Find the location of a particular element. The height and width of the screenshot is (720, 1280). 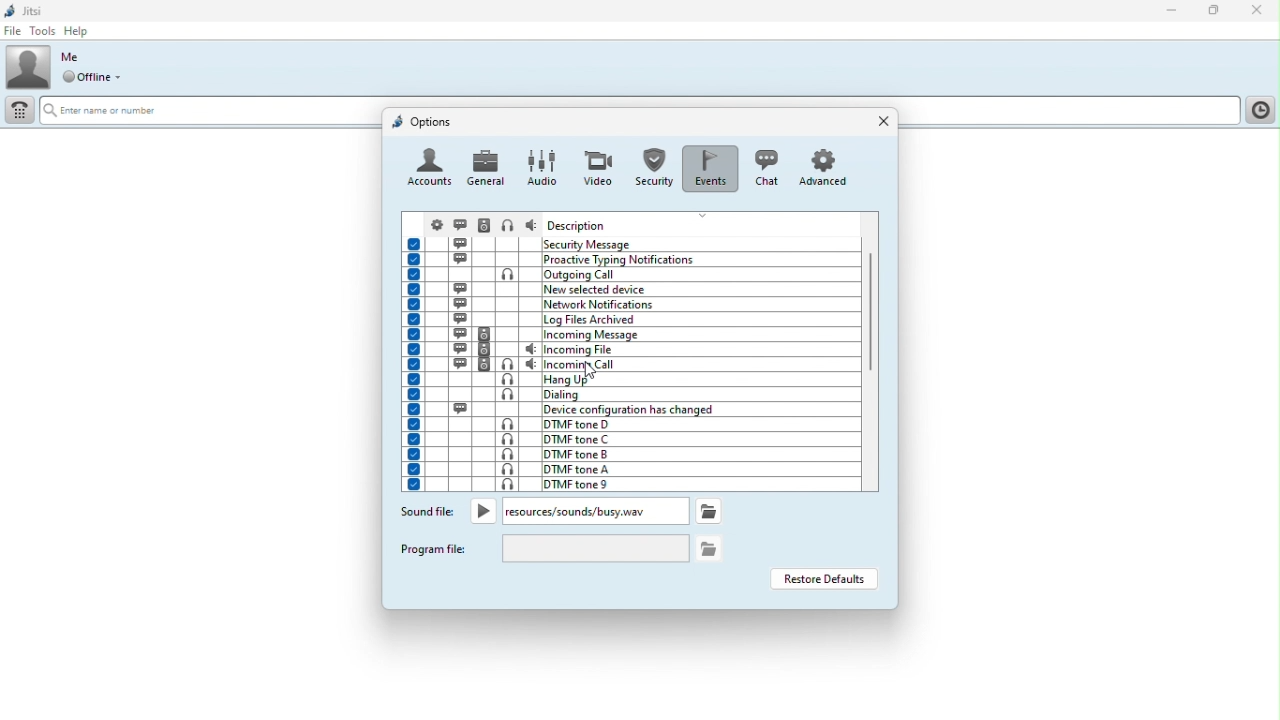

outgoing call is located at coordinates (629, 274).